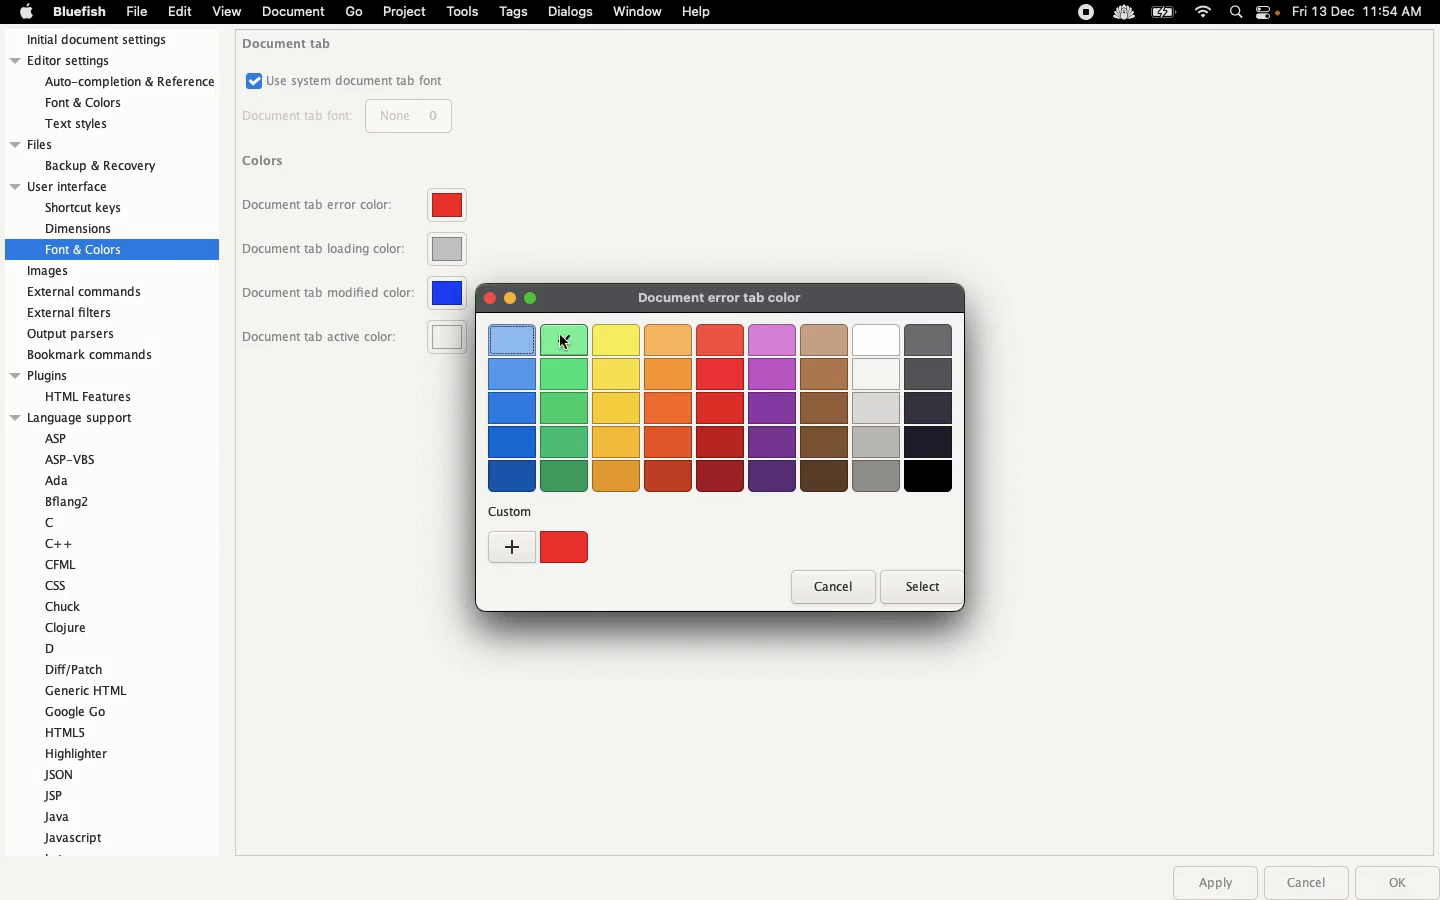 The image size is (1440, 900). Describe the element at coordinates (1103, 12) in the screenshot. I see `Extensions` at that location.